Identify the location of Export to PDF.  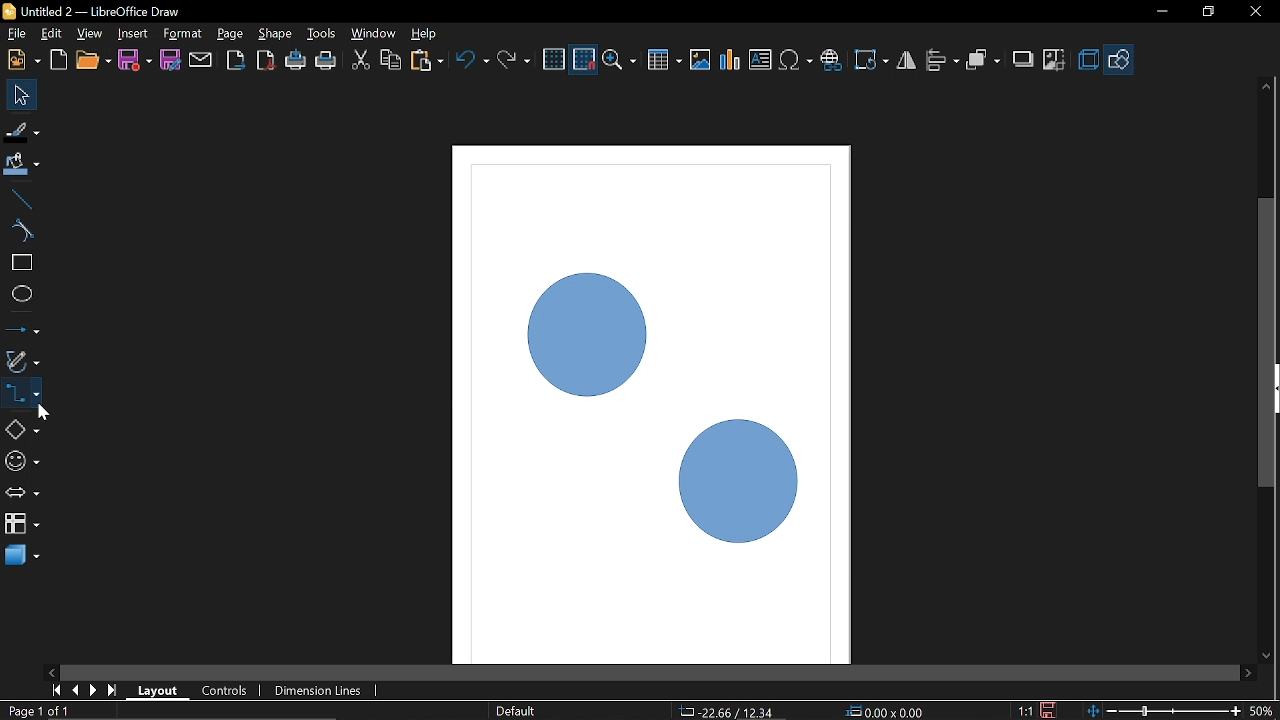
(267, 59).